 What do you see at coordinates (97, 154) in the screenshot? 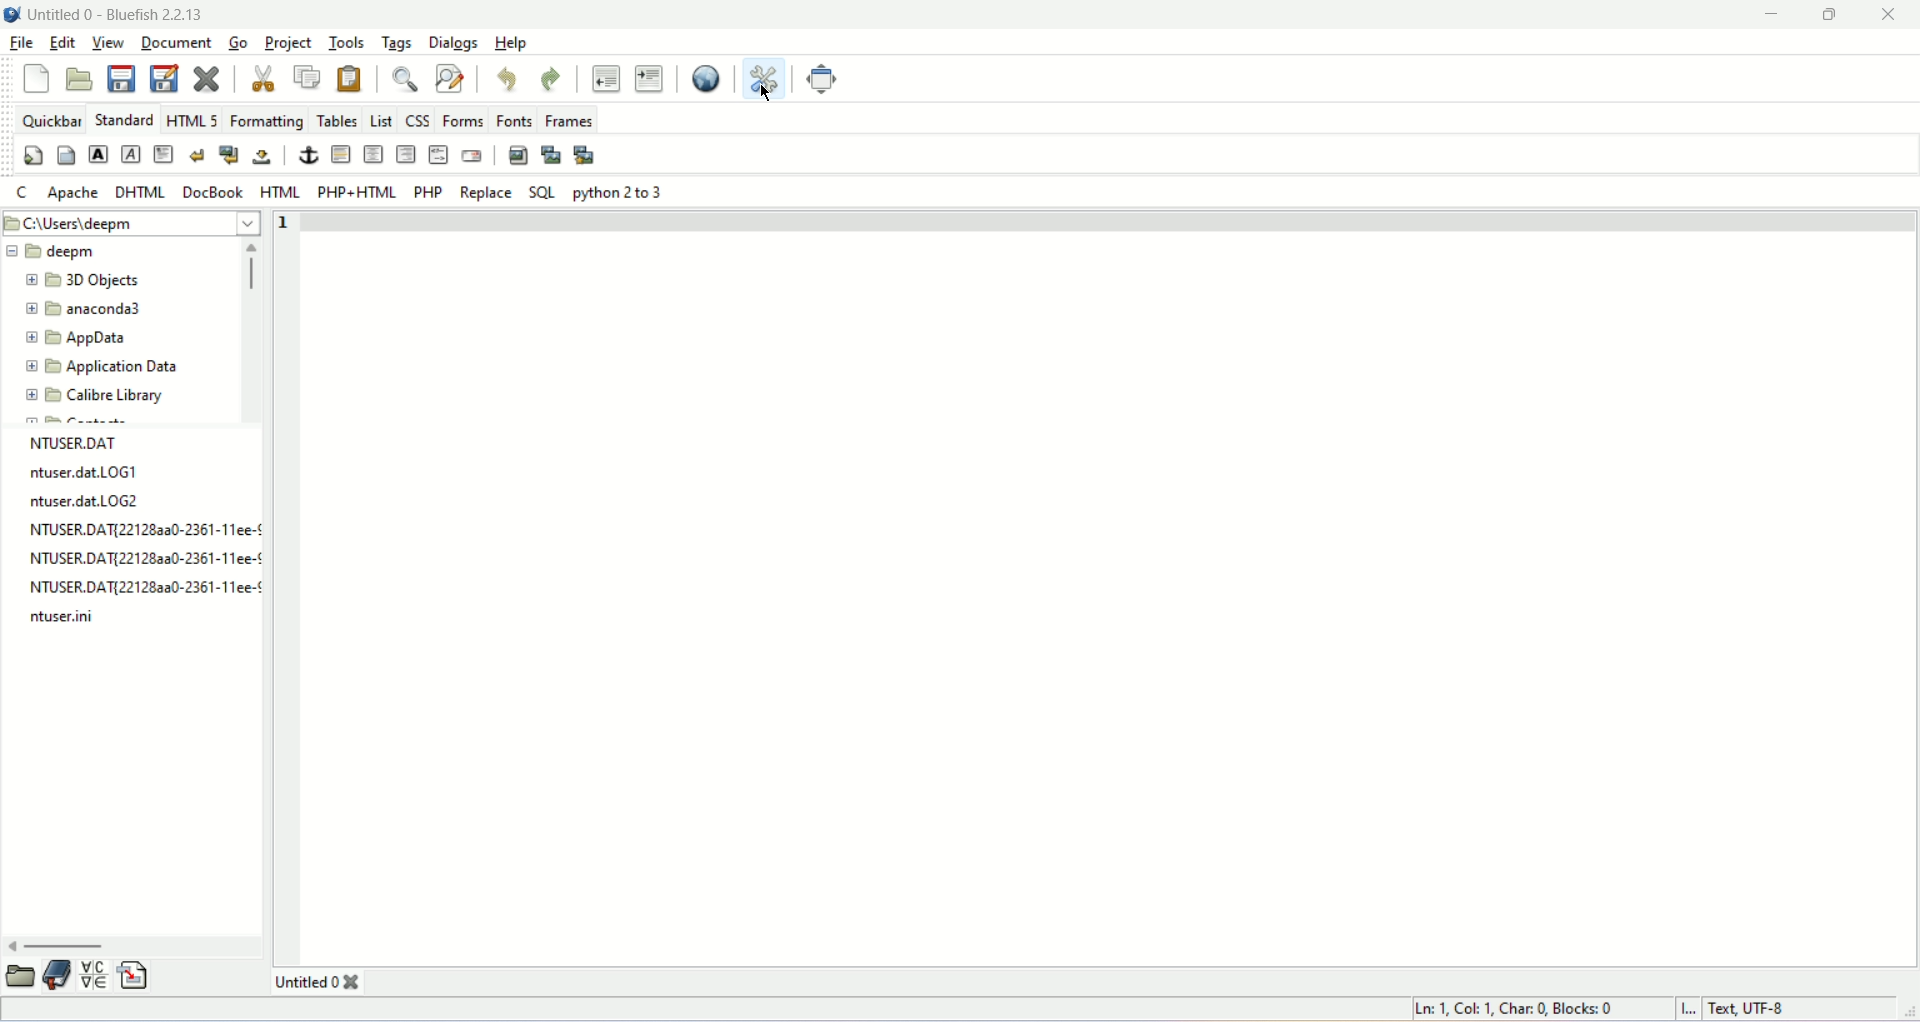
I see `strong` at bounding box center [97, 154].